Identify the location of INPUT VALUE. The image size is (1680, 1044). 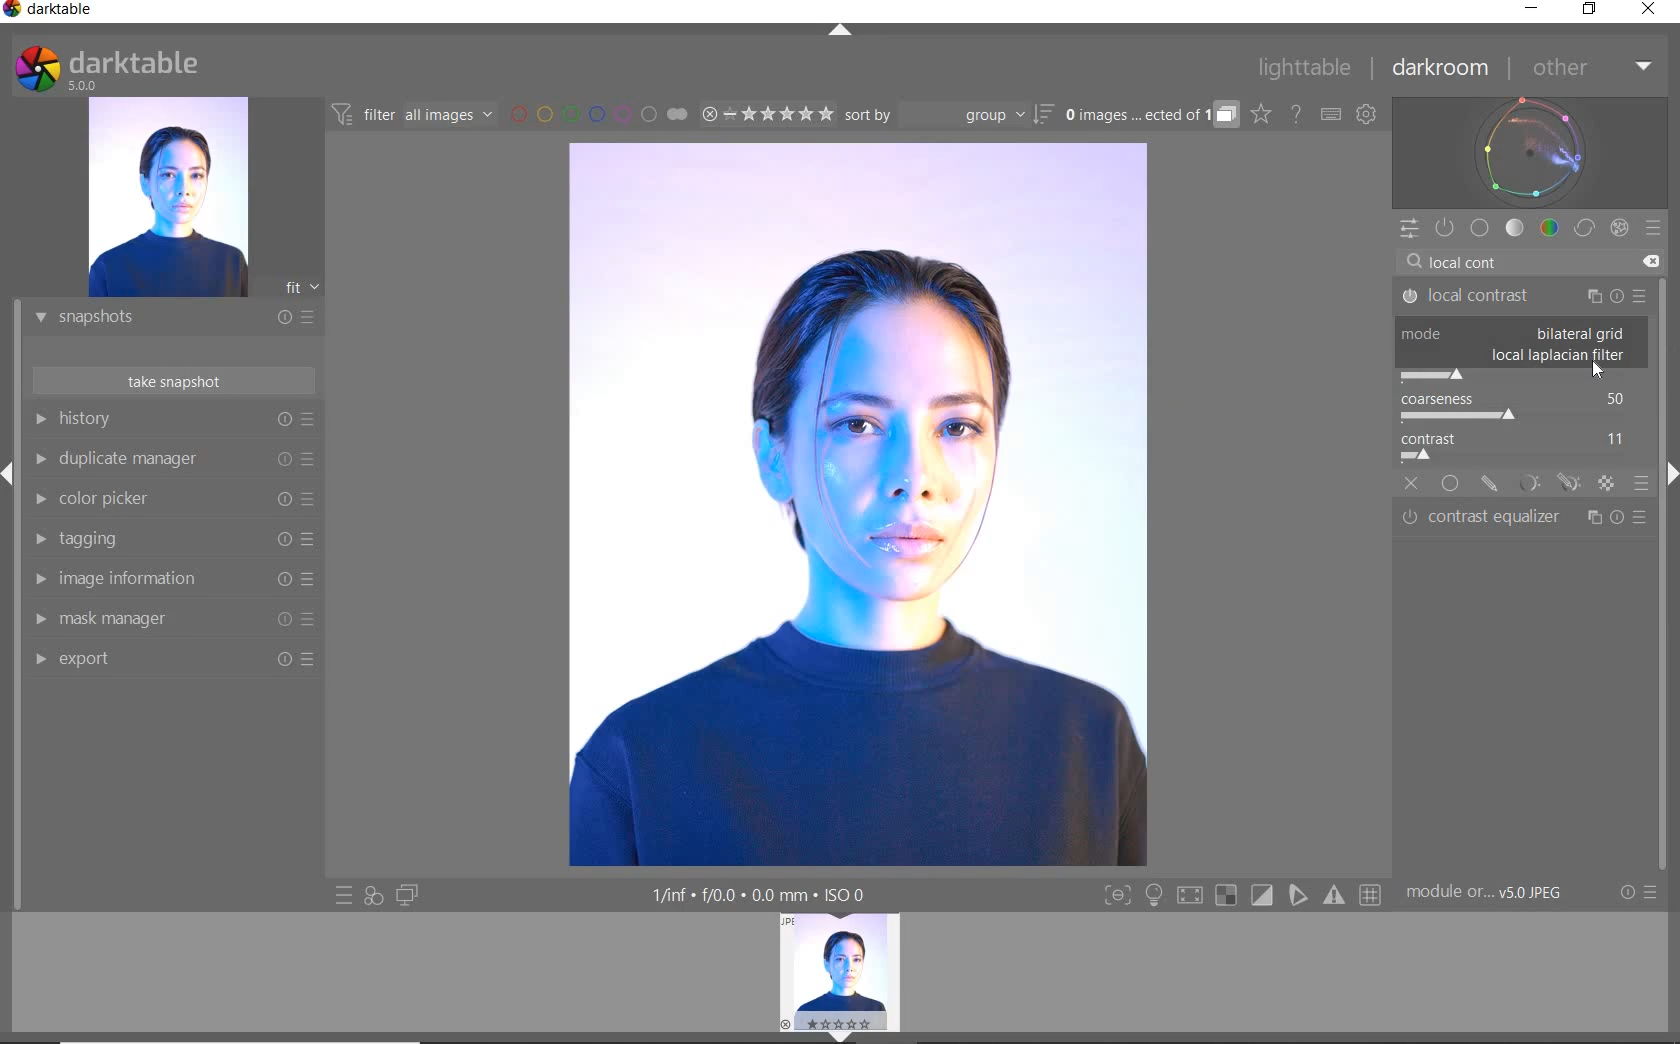
(1475, 260).